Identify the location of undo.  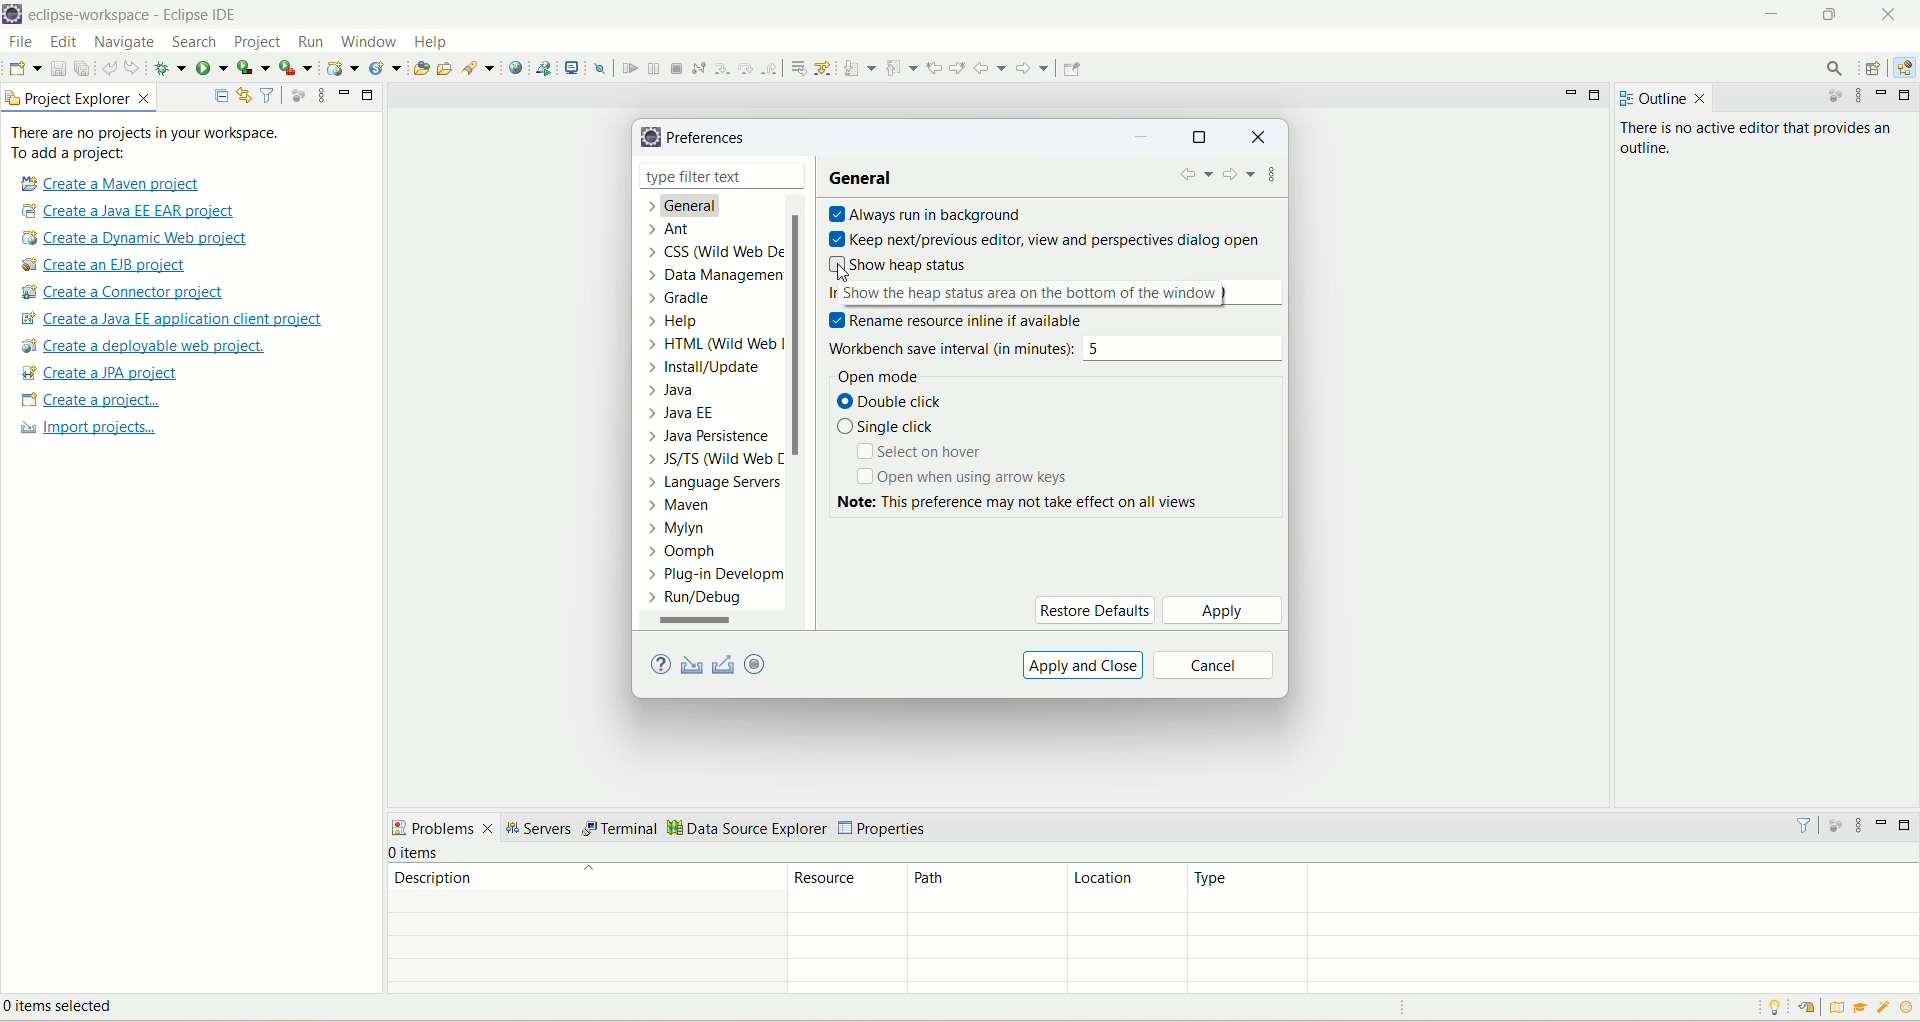
(109, 66).